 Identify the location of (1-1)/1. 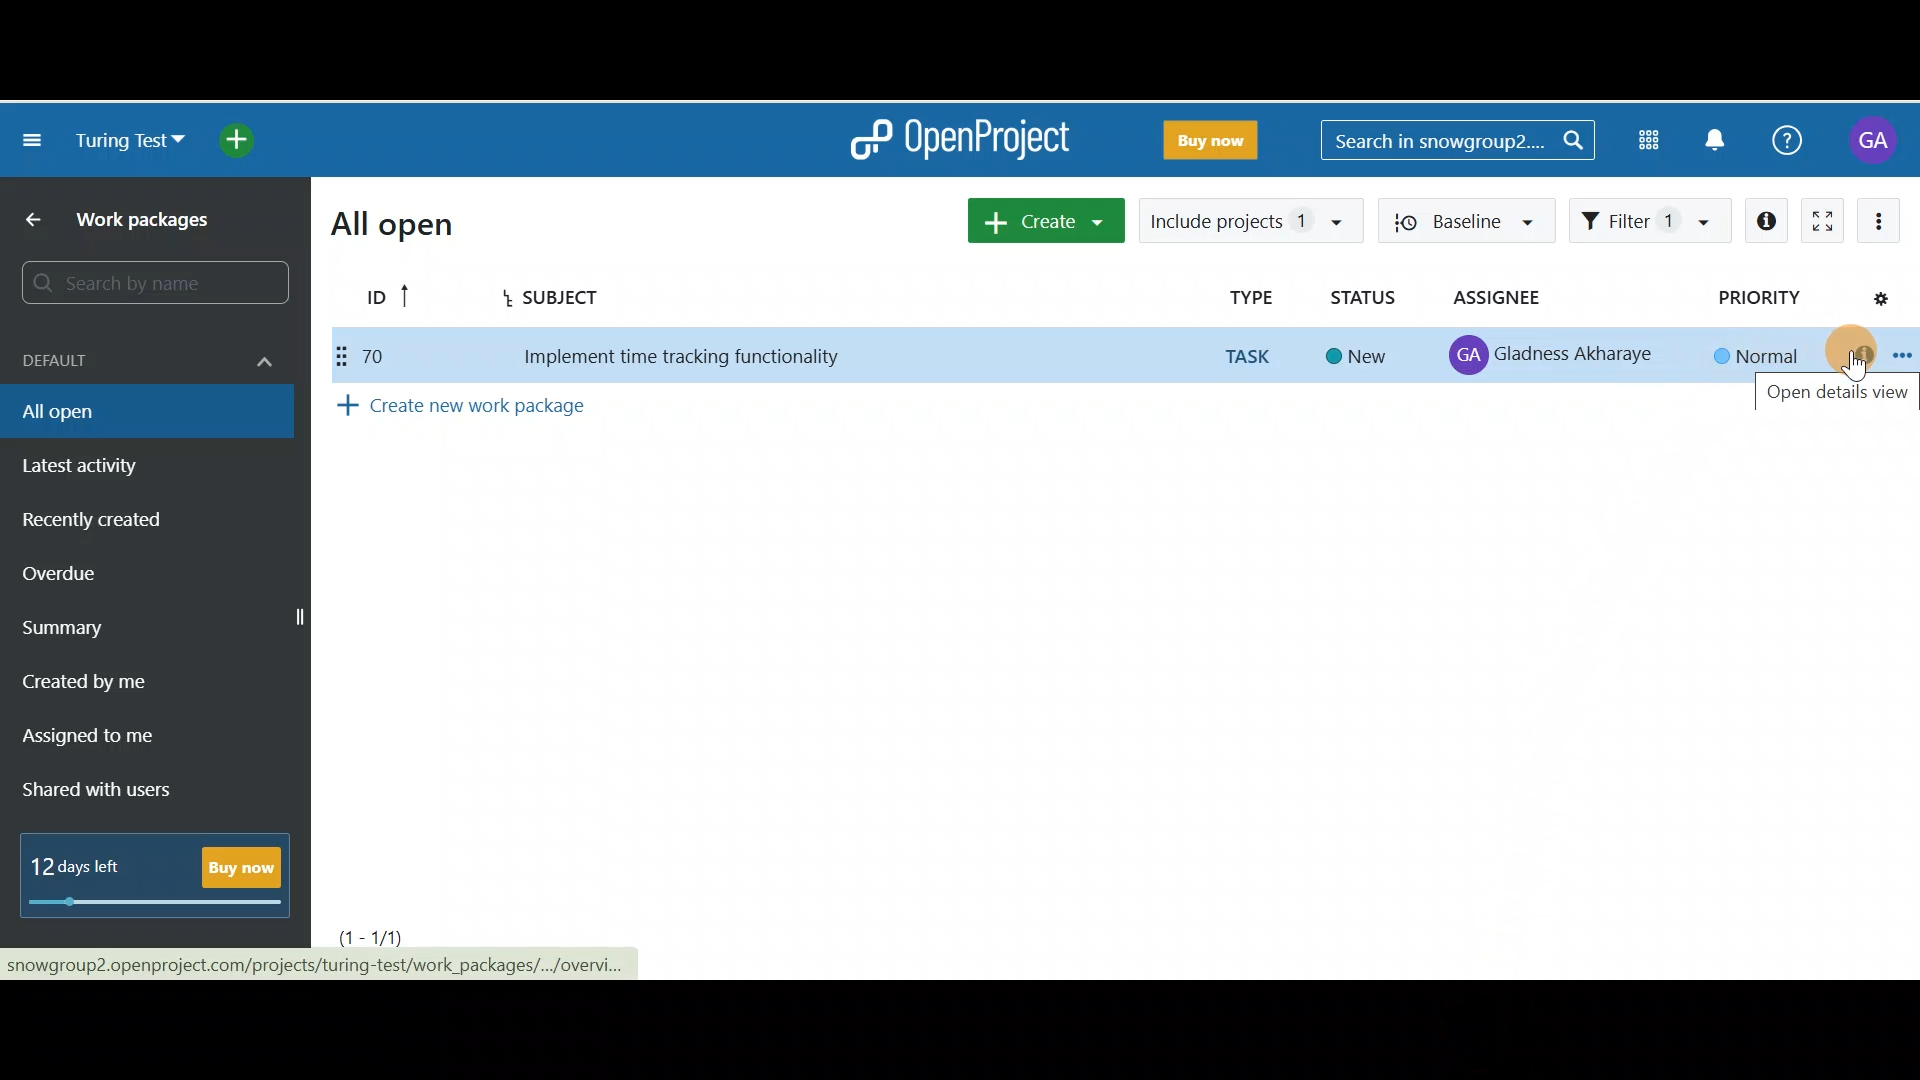
(383, 937).